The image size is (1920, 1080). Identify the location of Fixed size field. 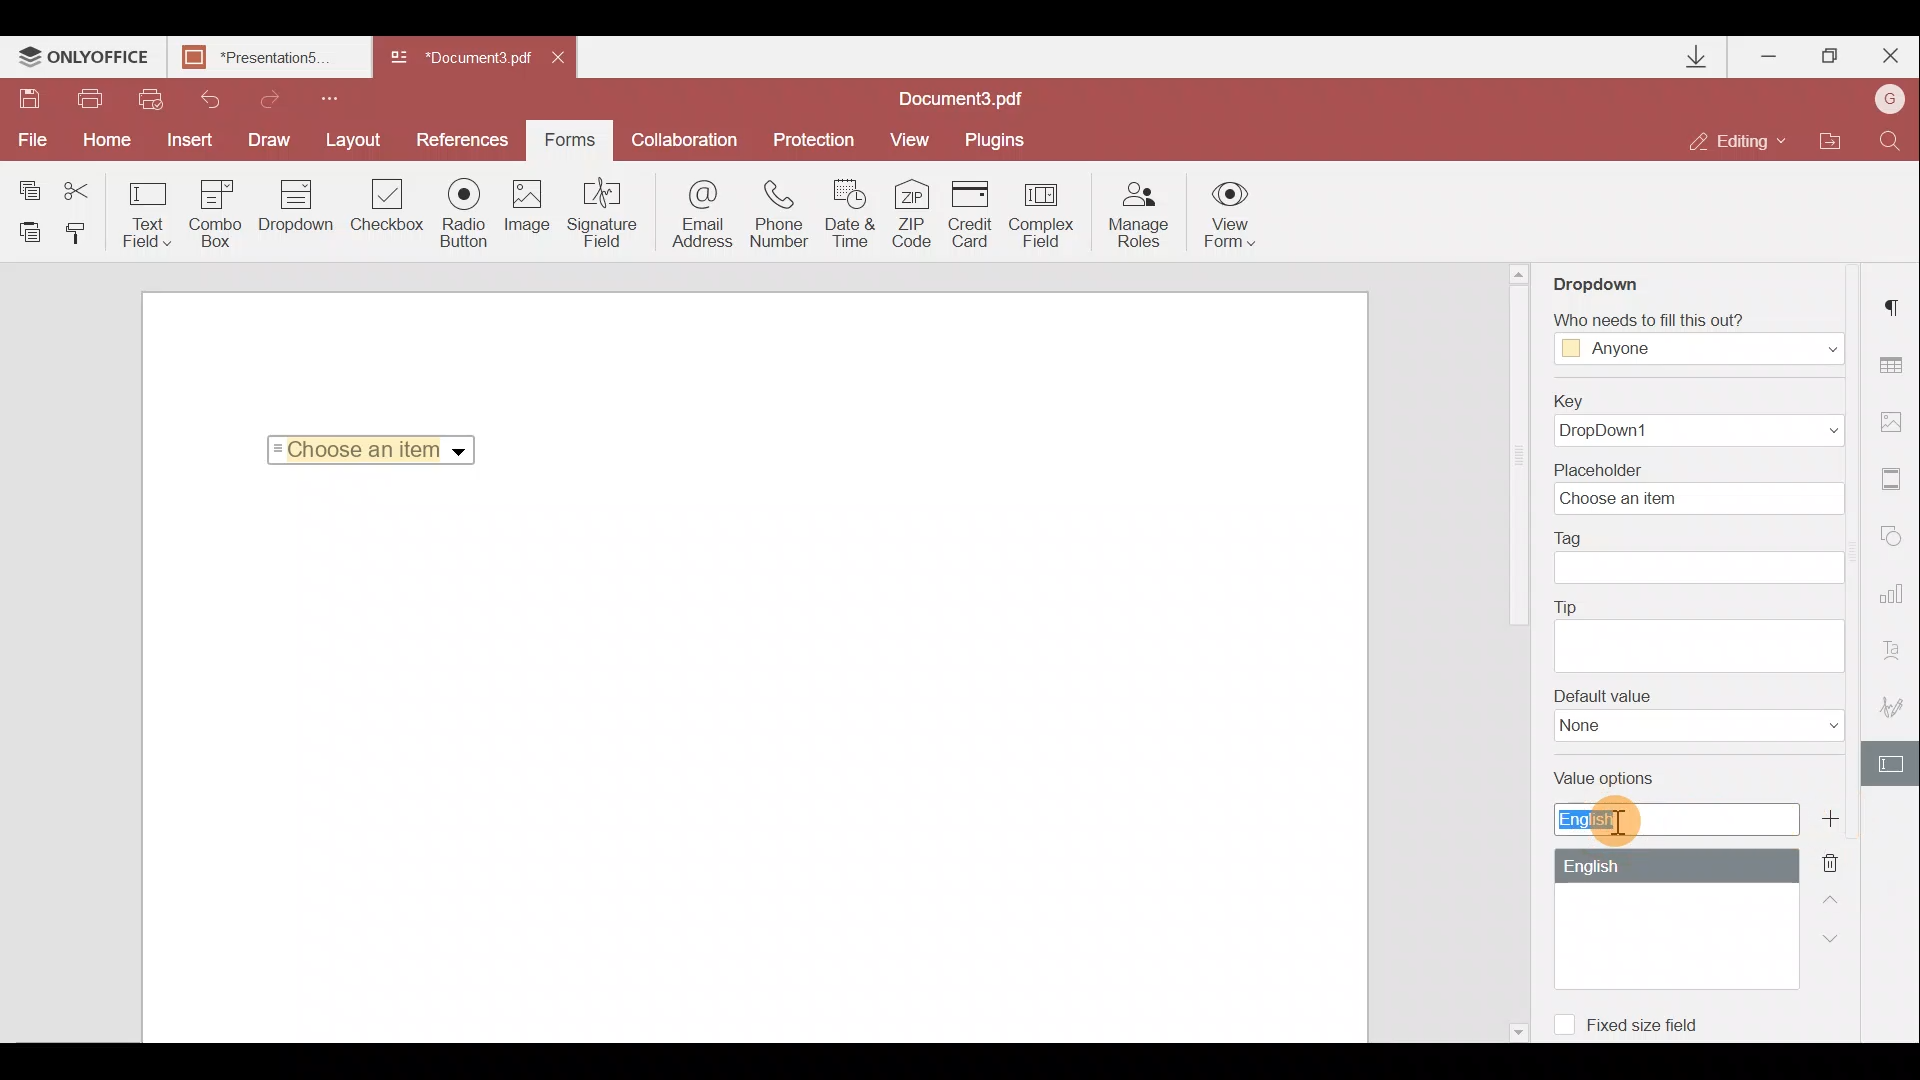
(1636, 1021).